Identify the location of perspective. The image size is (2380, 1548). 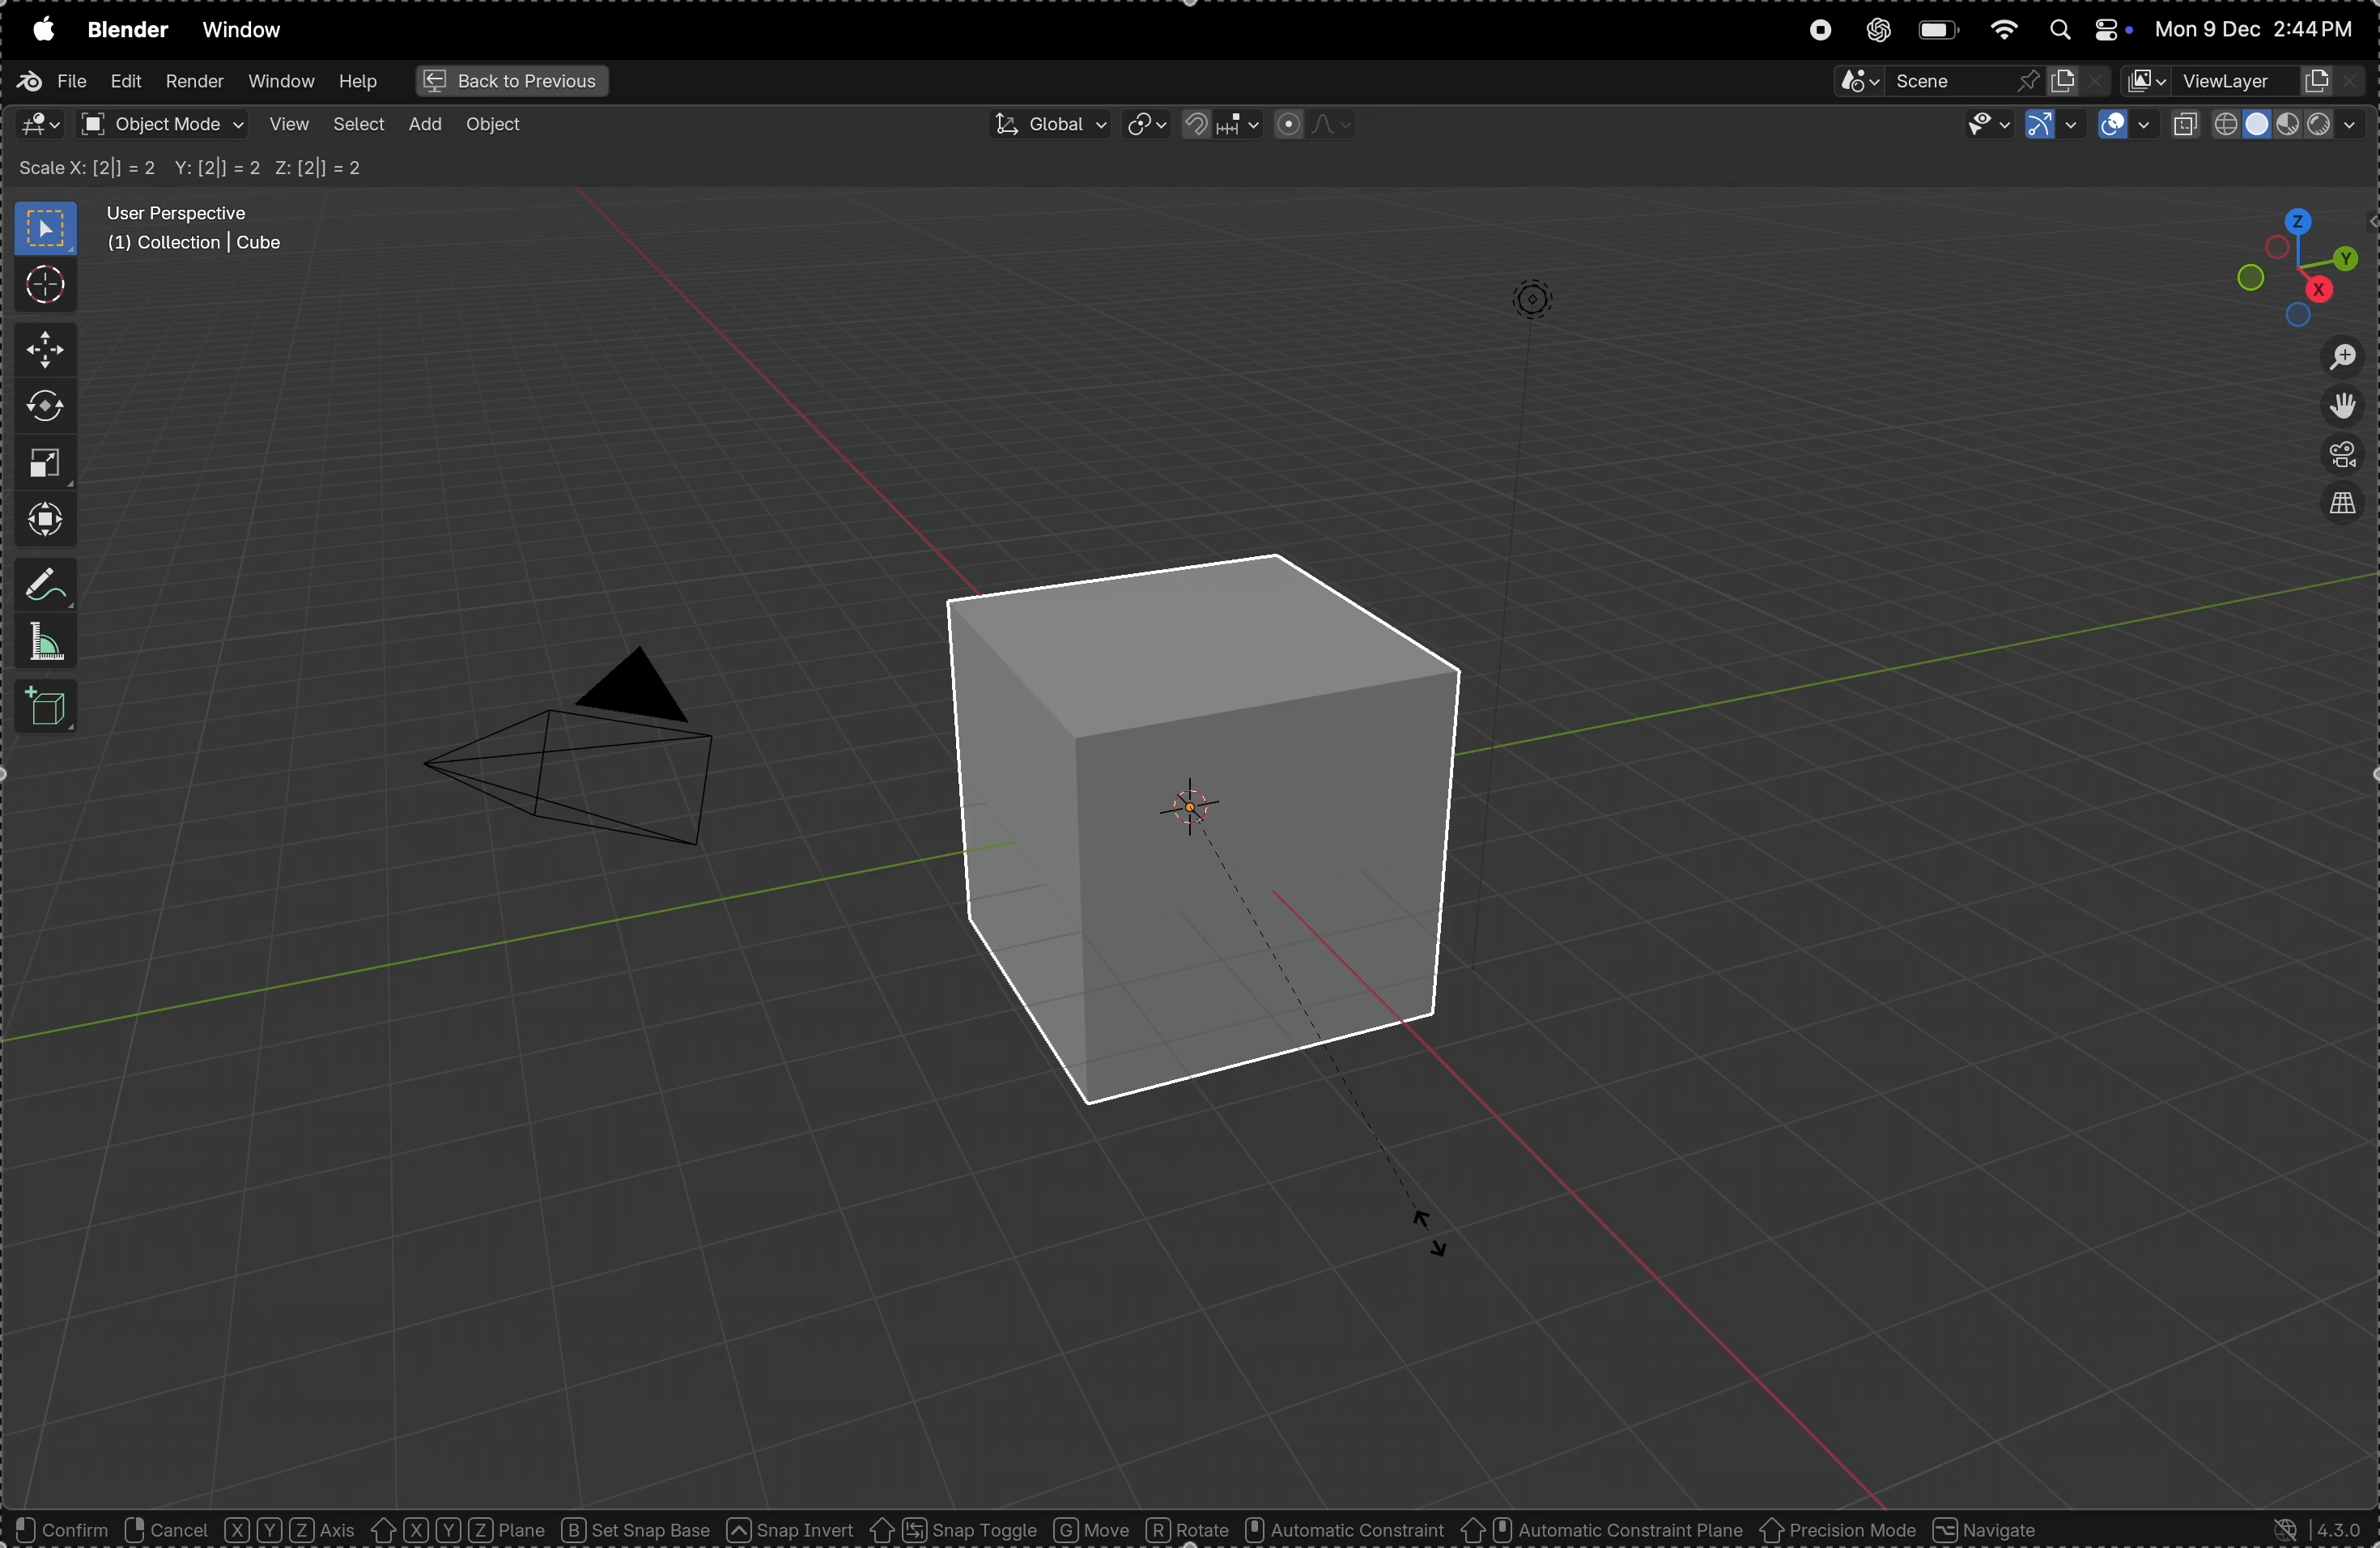
(2347, 456).